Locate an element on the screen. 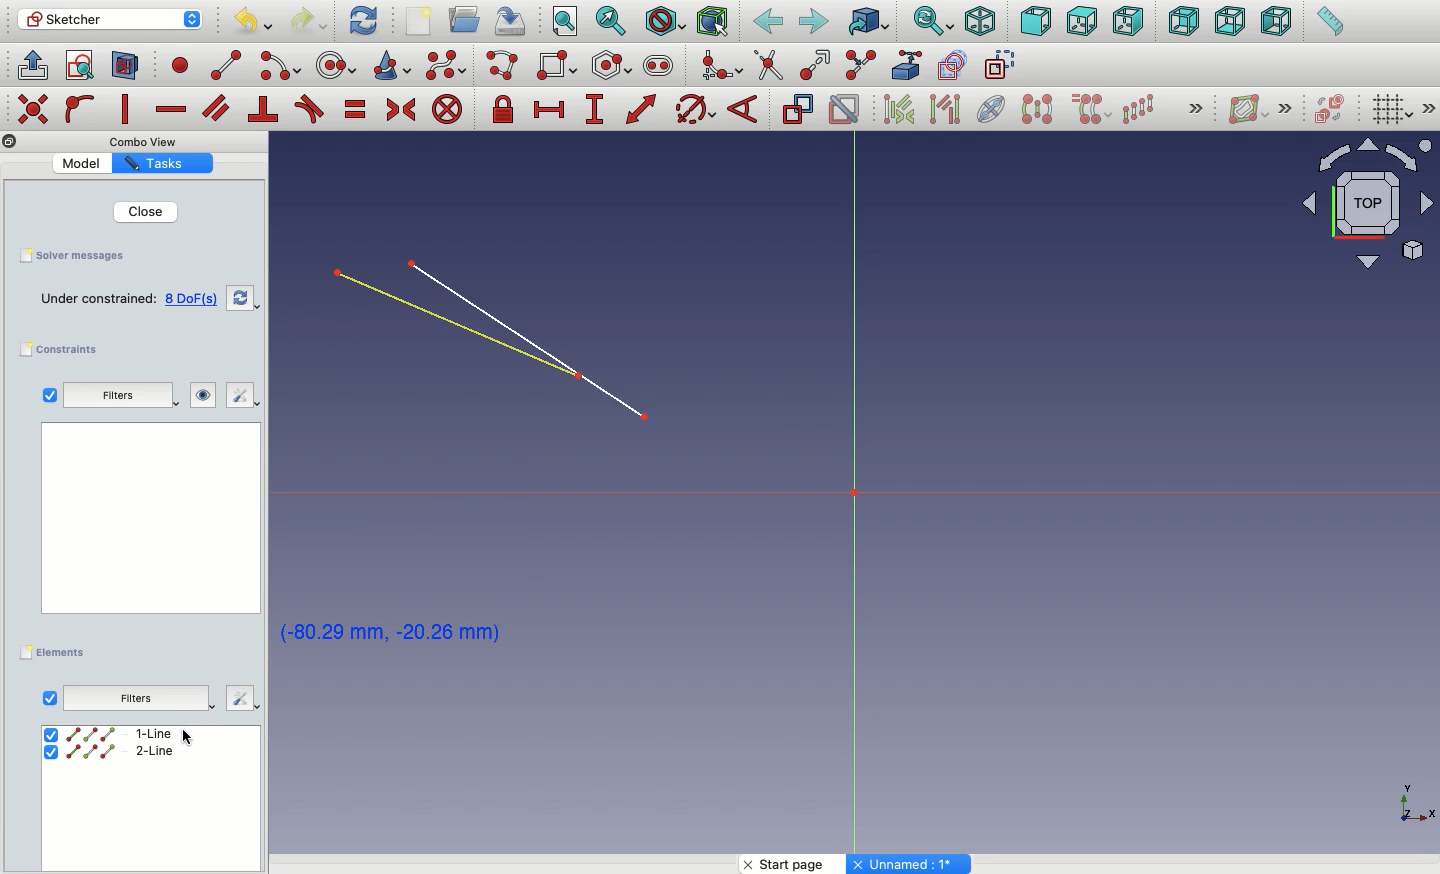 The height and width of the screenshot is (874, 1440).  is located at coordinates (1192, 107).